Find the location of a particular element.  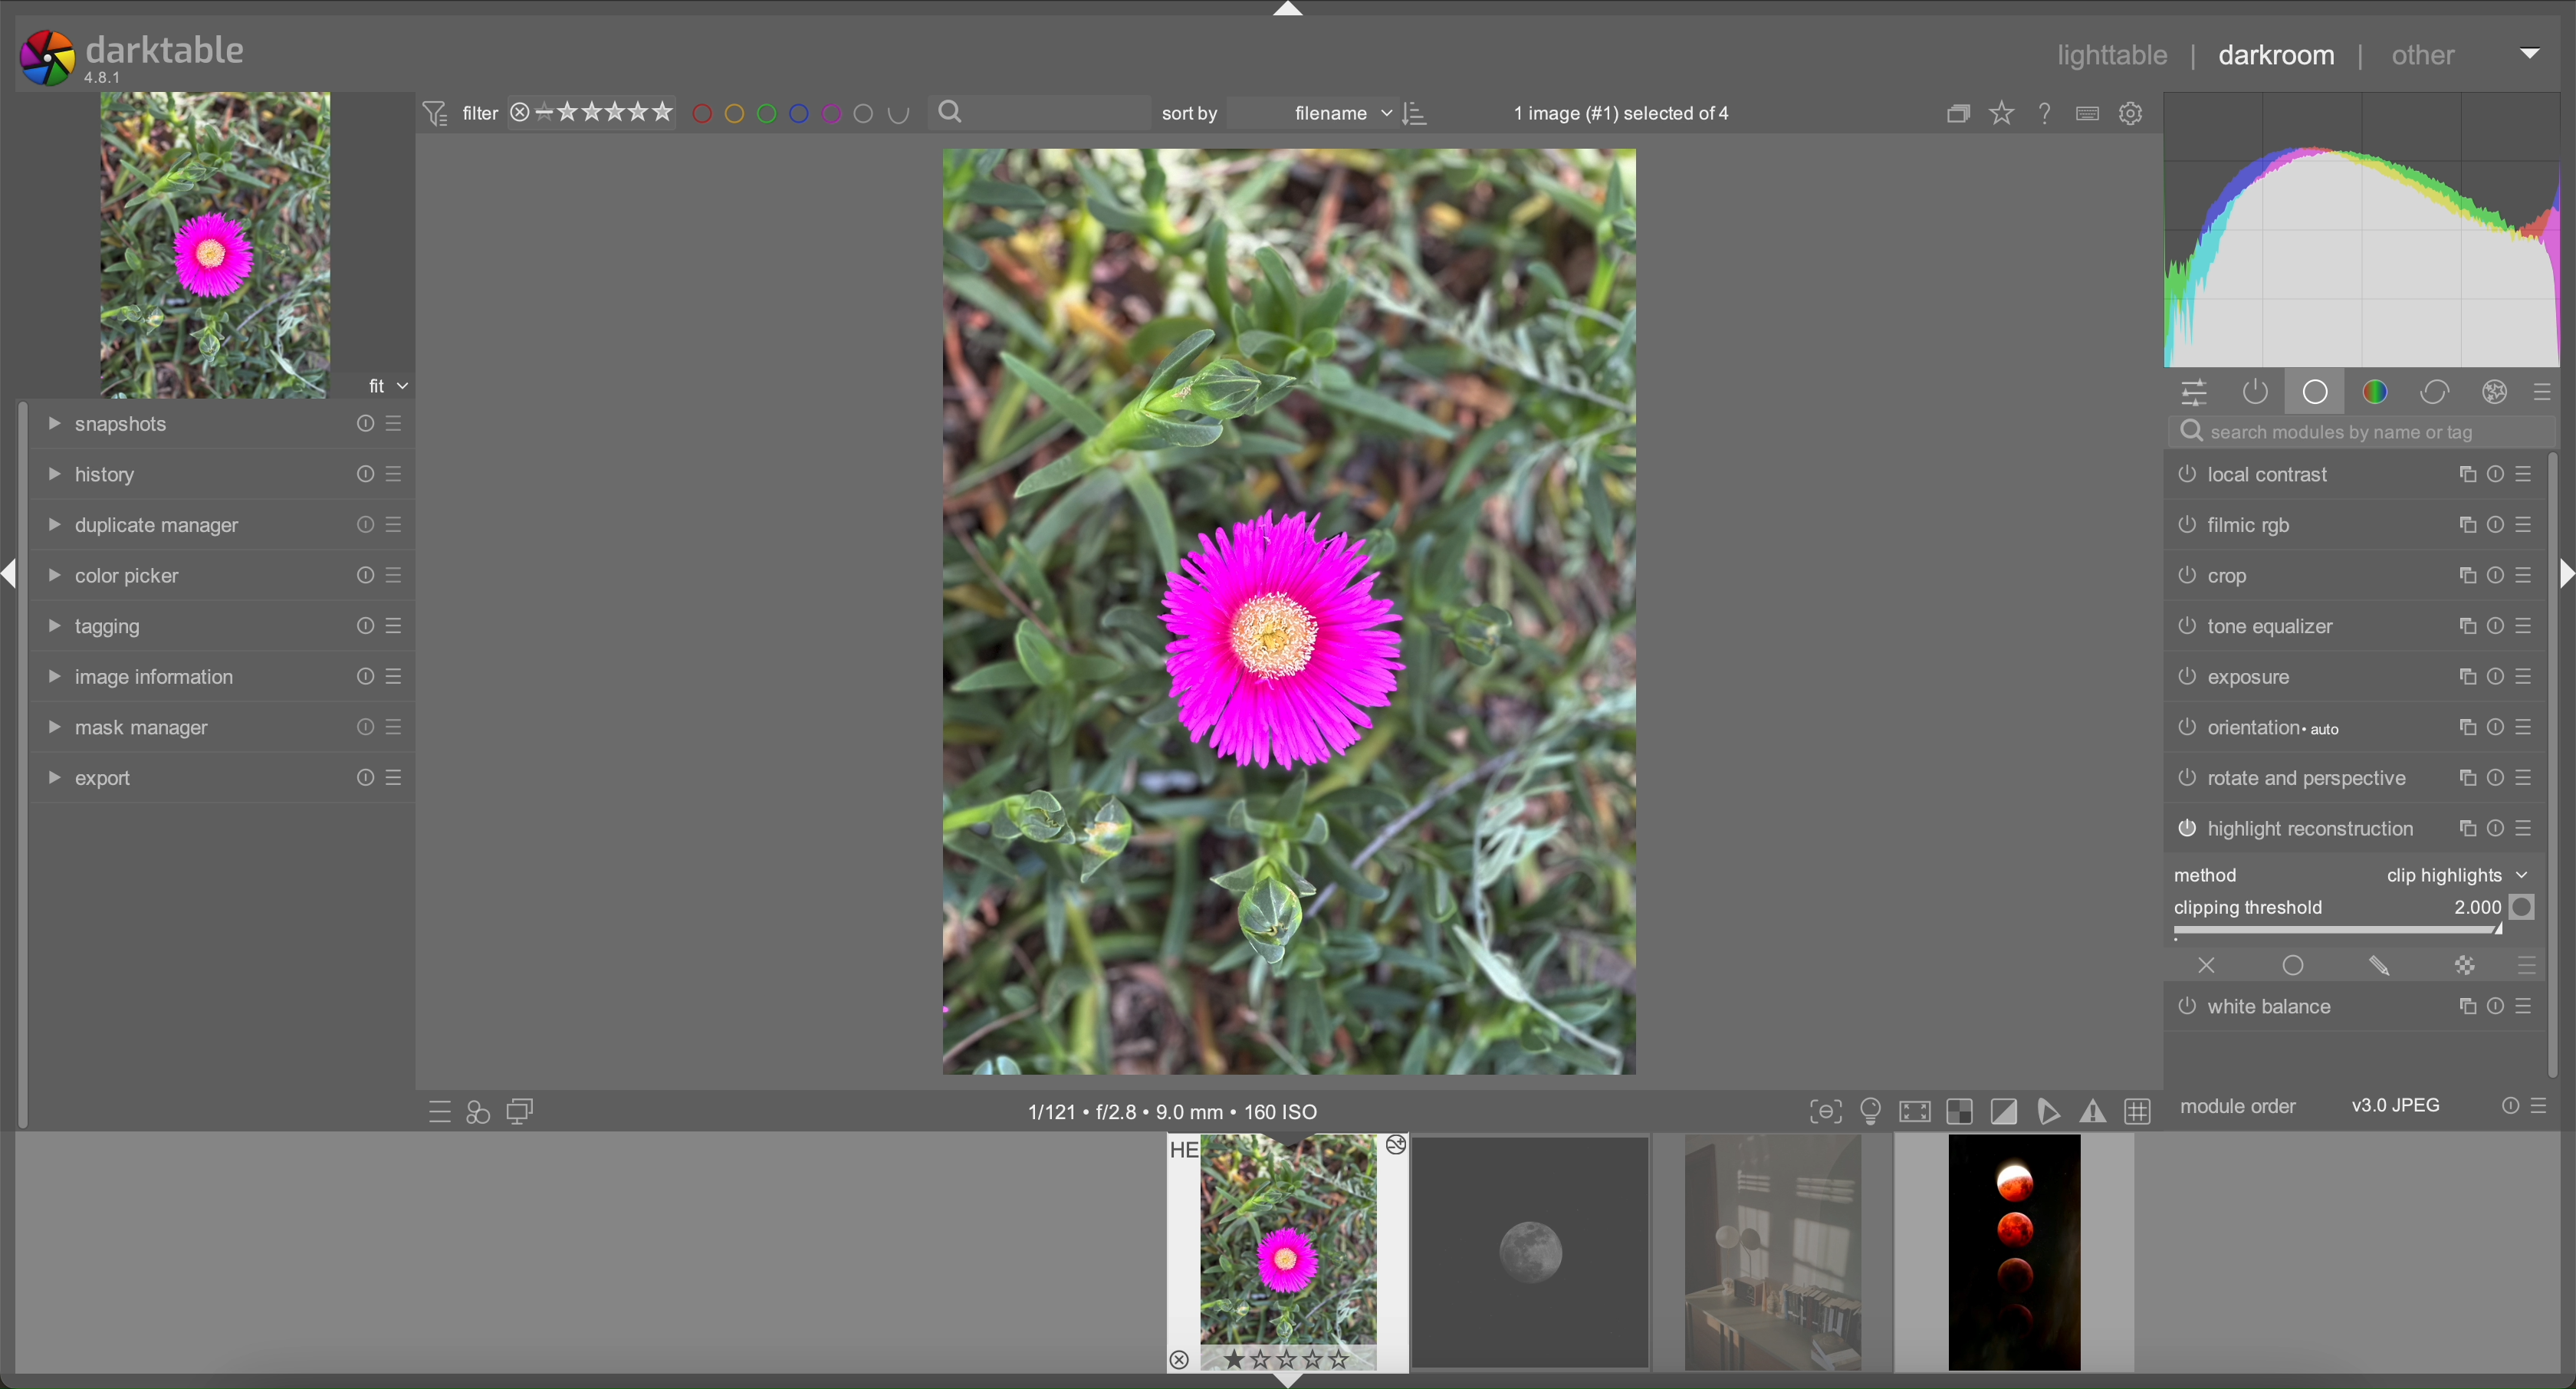

set display profile is located at coordinates (1916, 1112).